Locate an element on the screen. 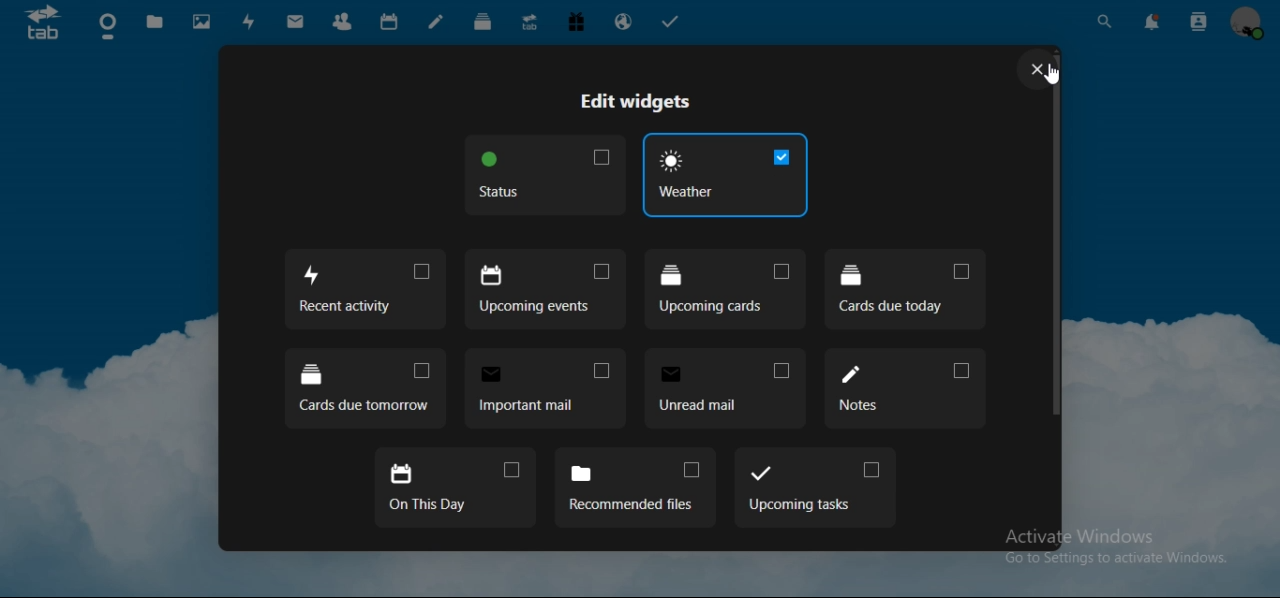  close is located at coordinates (1035, 68).